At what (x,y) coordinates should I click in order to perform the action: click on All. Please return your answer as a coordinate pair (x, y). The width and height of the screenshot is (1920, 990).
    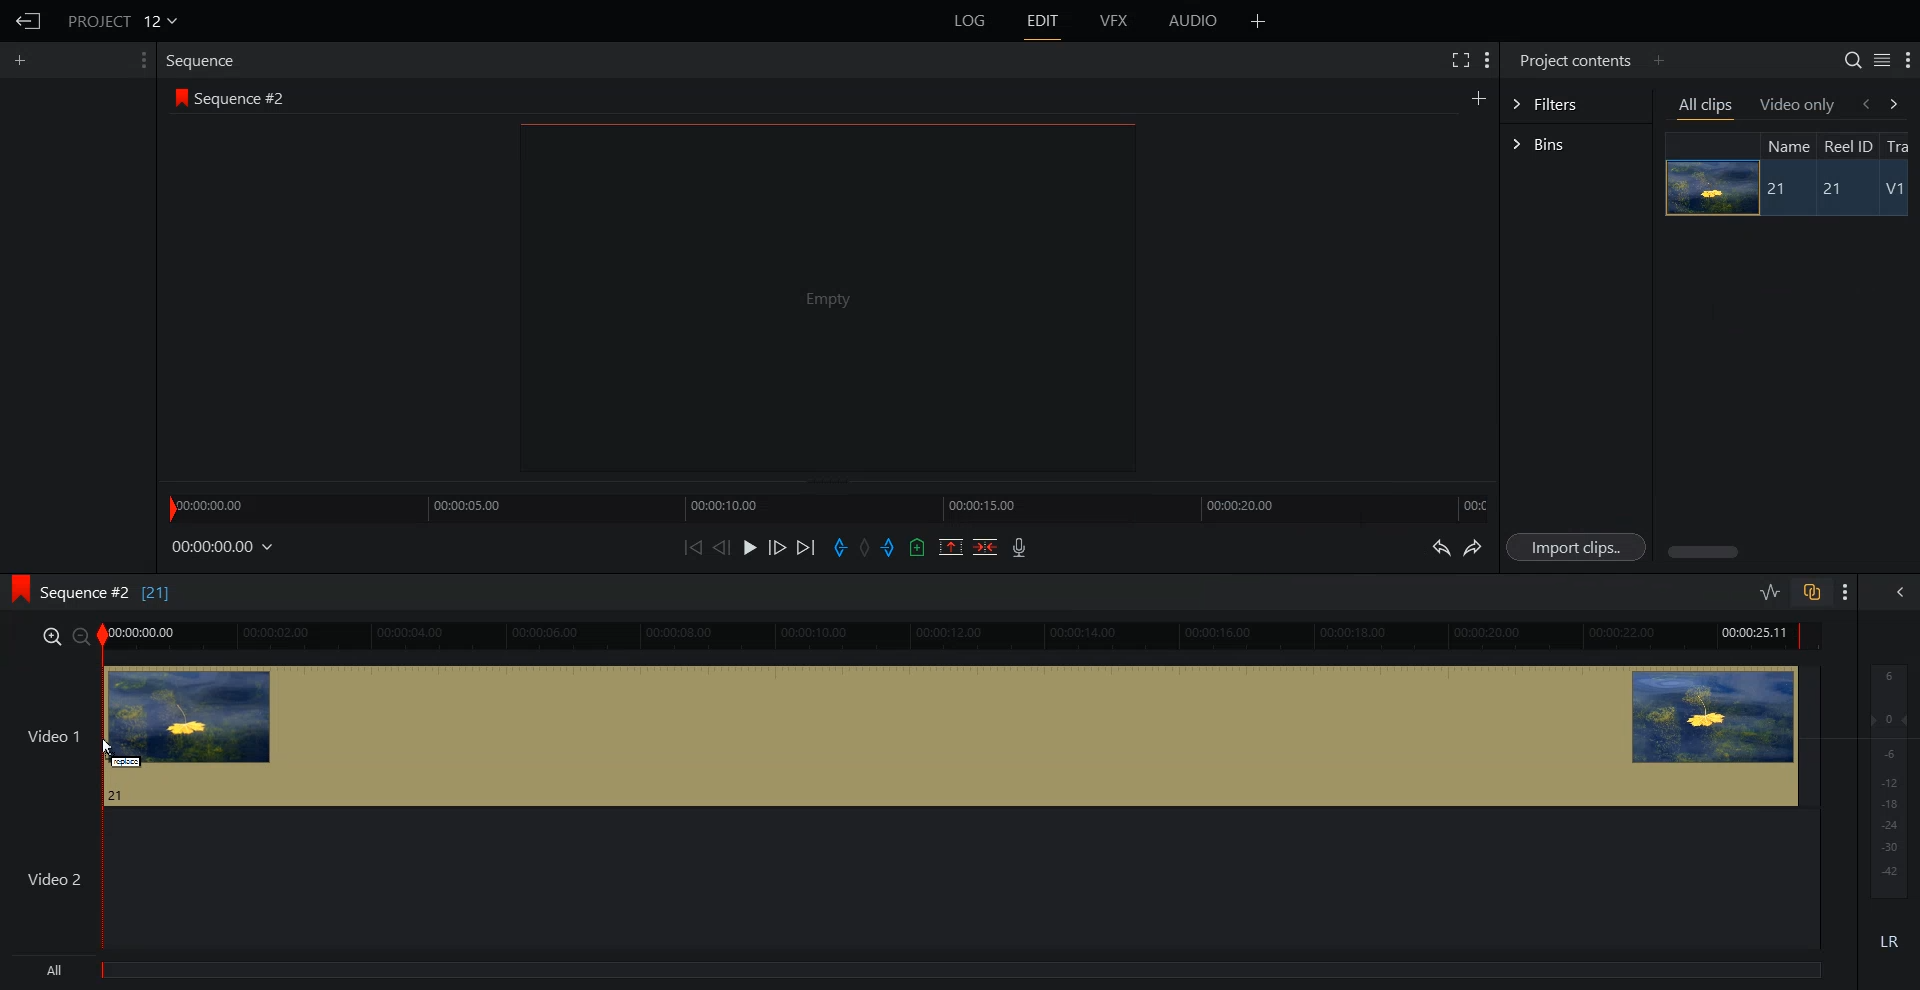
    Looking at the image, I should click on (919, 972).